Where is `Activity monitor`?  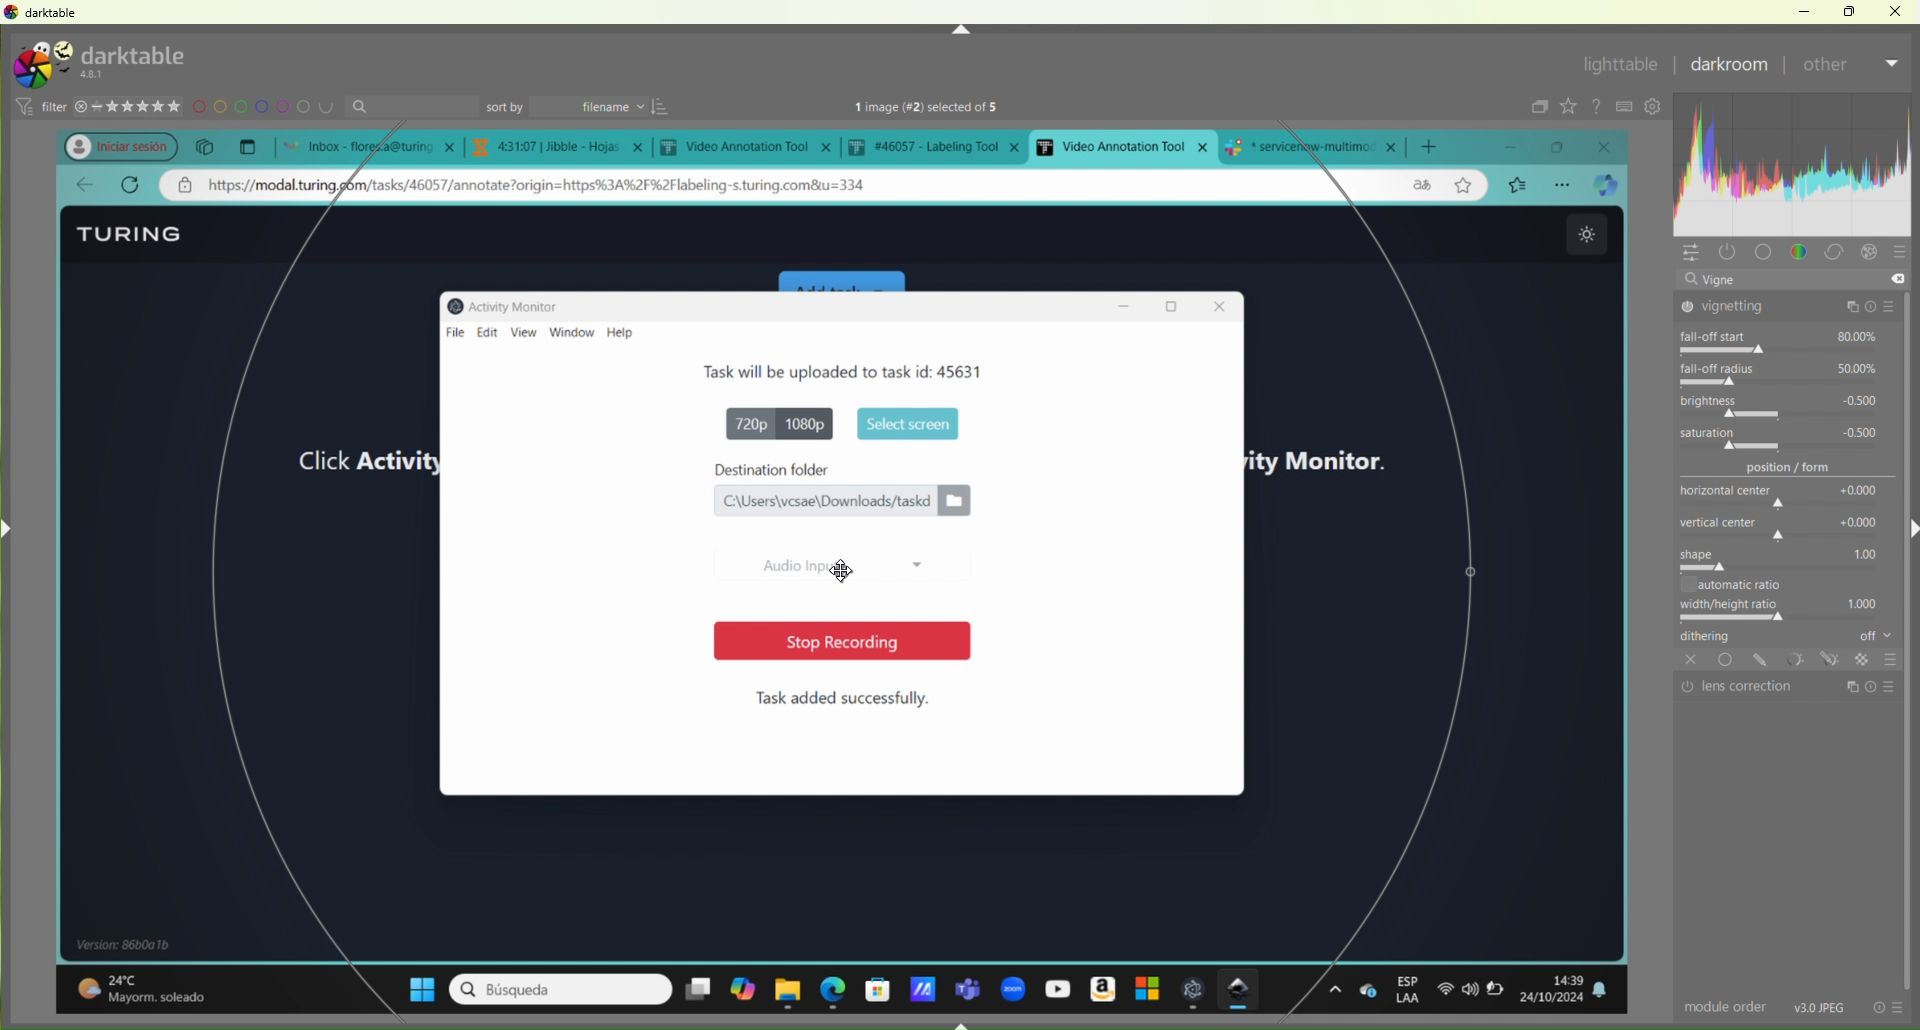
Activity monitor is located at coordinates (511, 304).